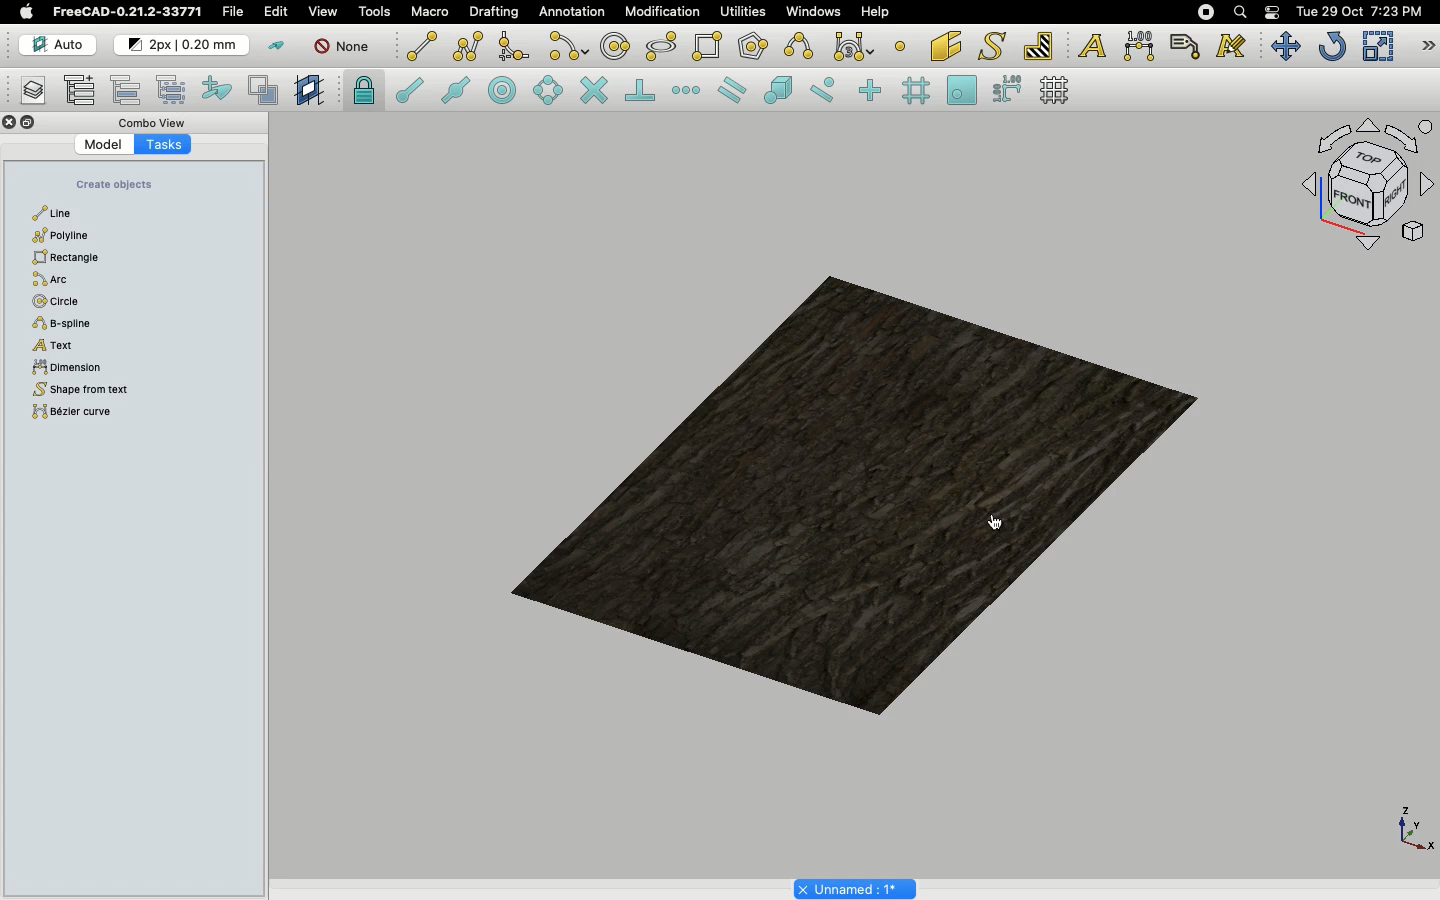  I want to click on Windows, so click(811, 12).